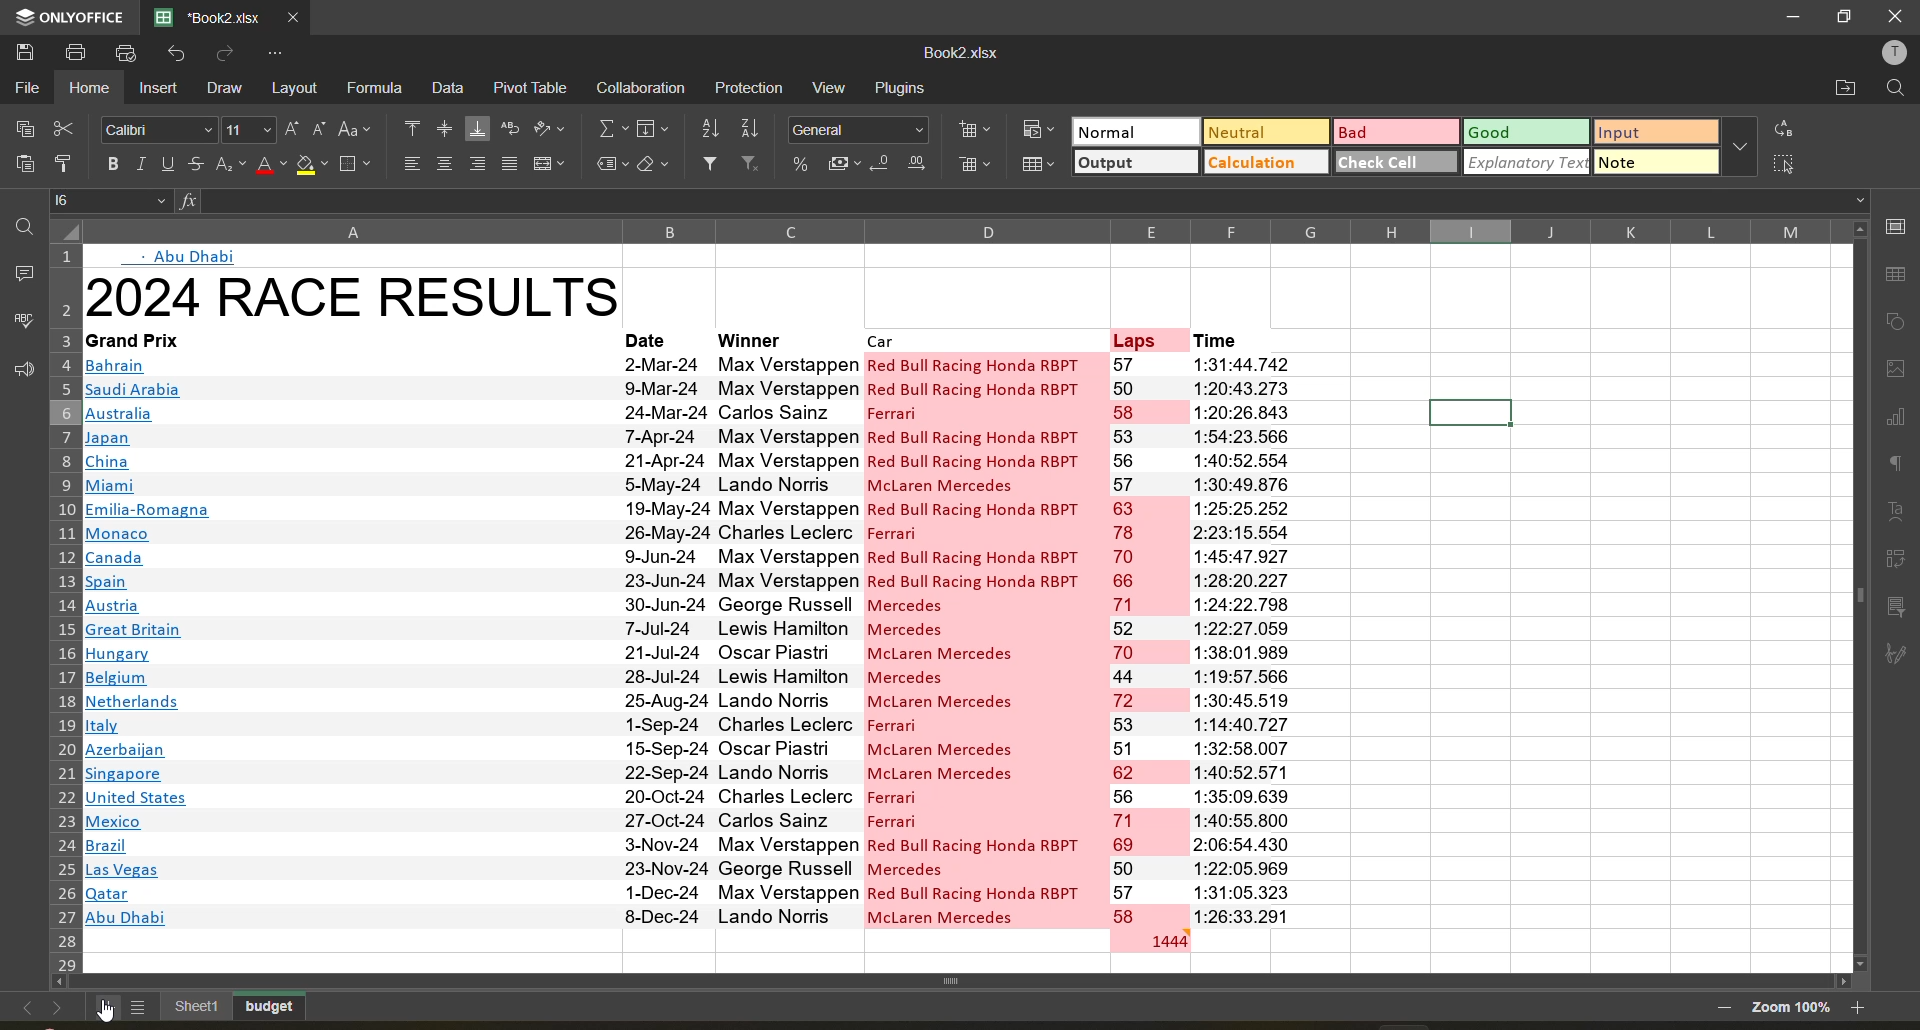 Image resolution: width=1920 pixels, height=1030 pixels. What do you see at coordinates (510, 166) in the screenshot?
I see `justified` at bounding box center [510, 166].